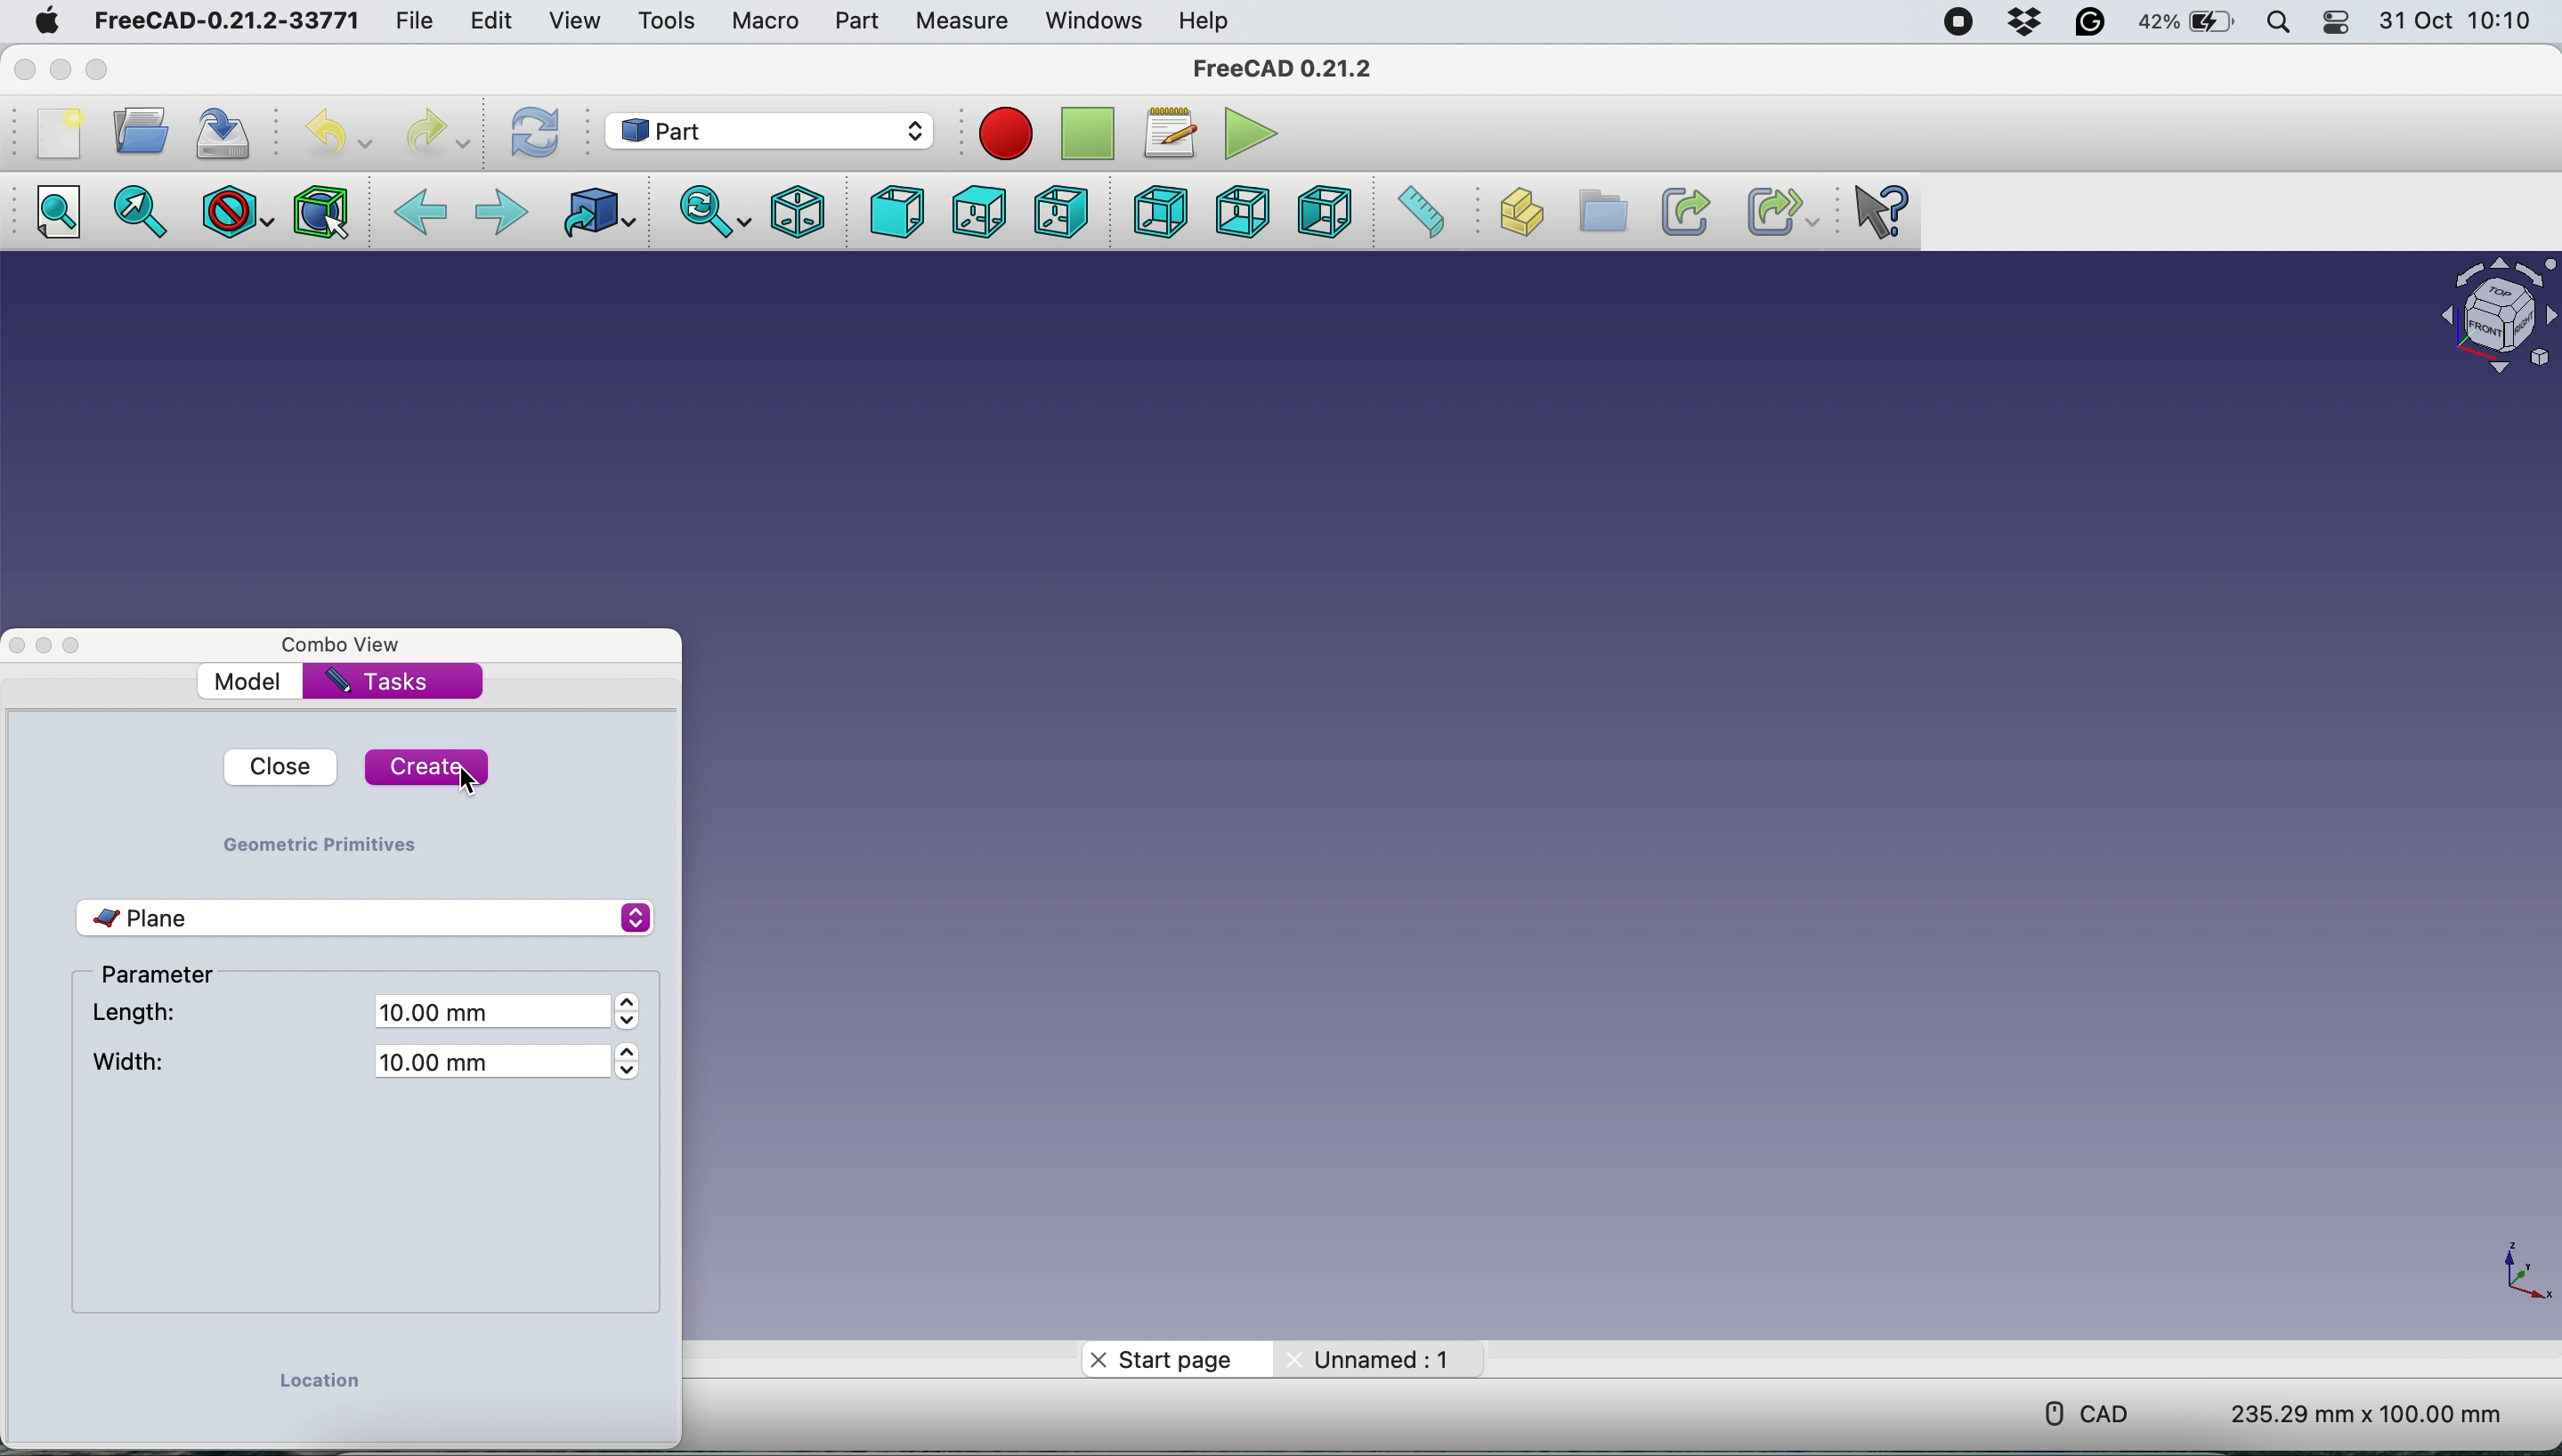 The image size is (2562, 1456). I want to click on Right, so click(1057, 210).